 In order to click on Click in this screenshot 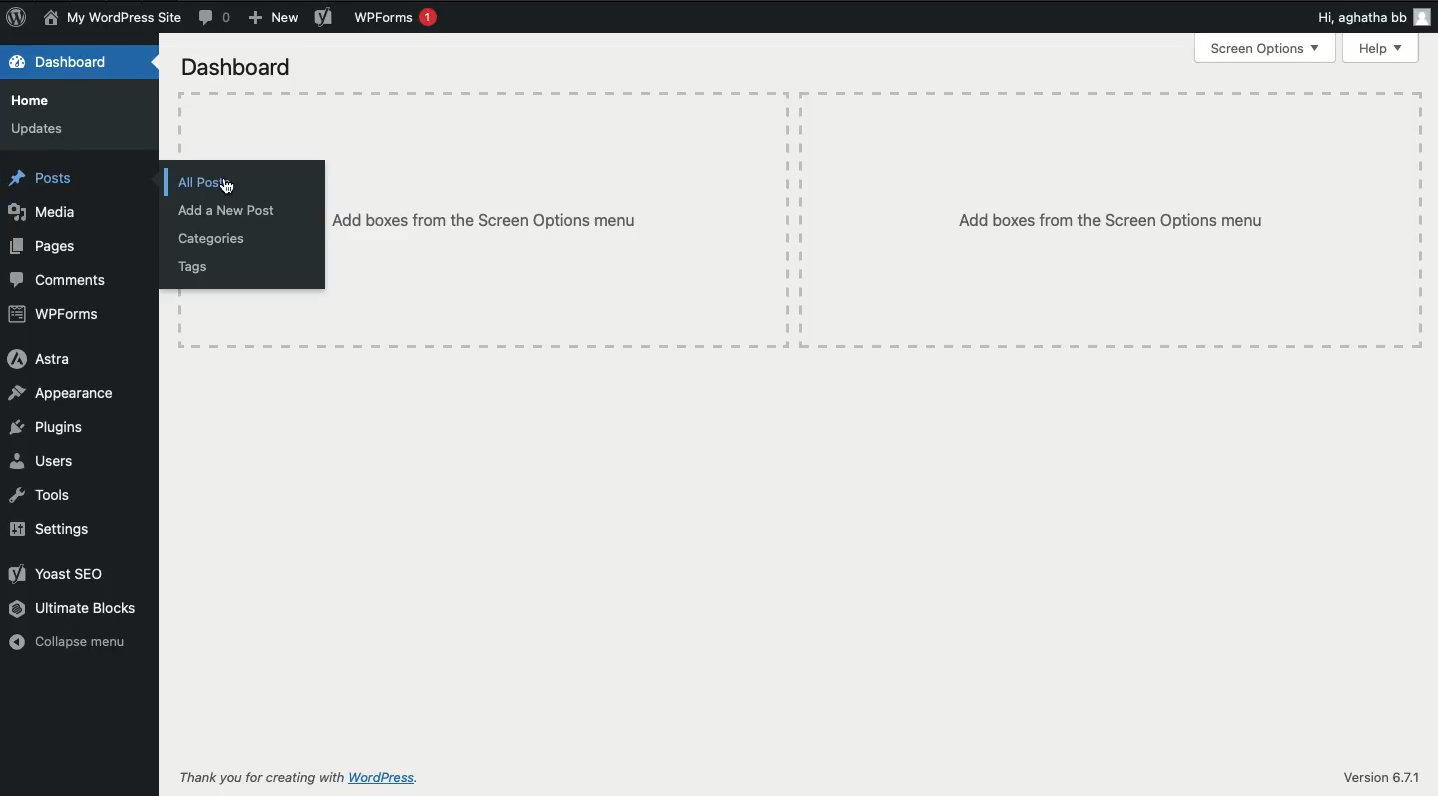, I will do `click(213, 185)`.